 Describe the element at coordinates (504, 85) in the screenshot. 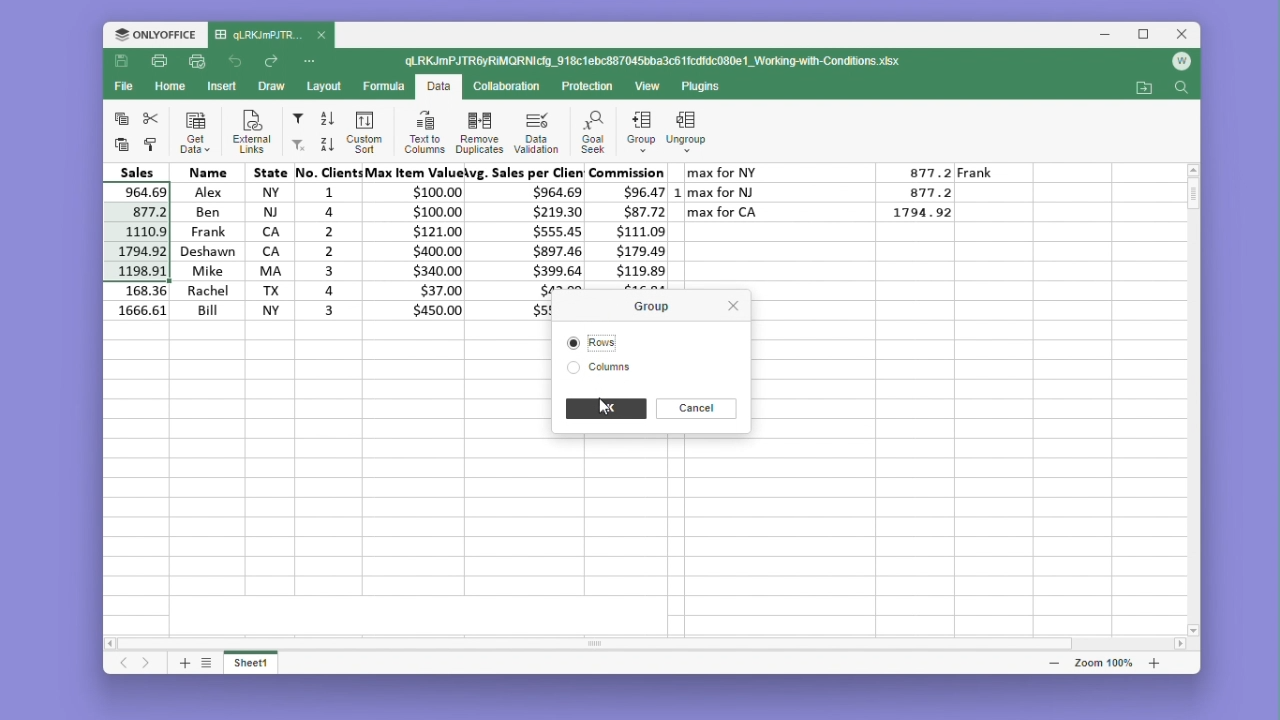

I see `Collaboration` at that location.